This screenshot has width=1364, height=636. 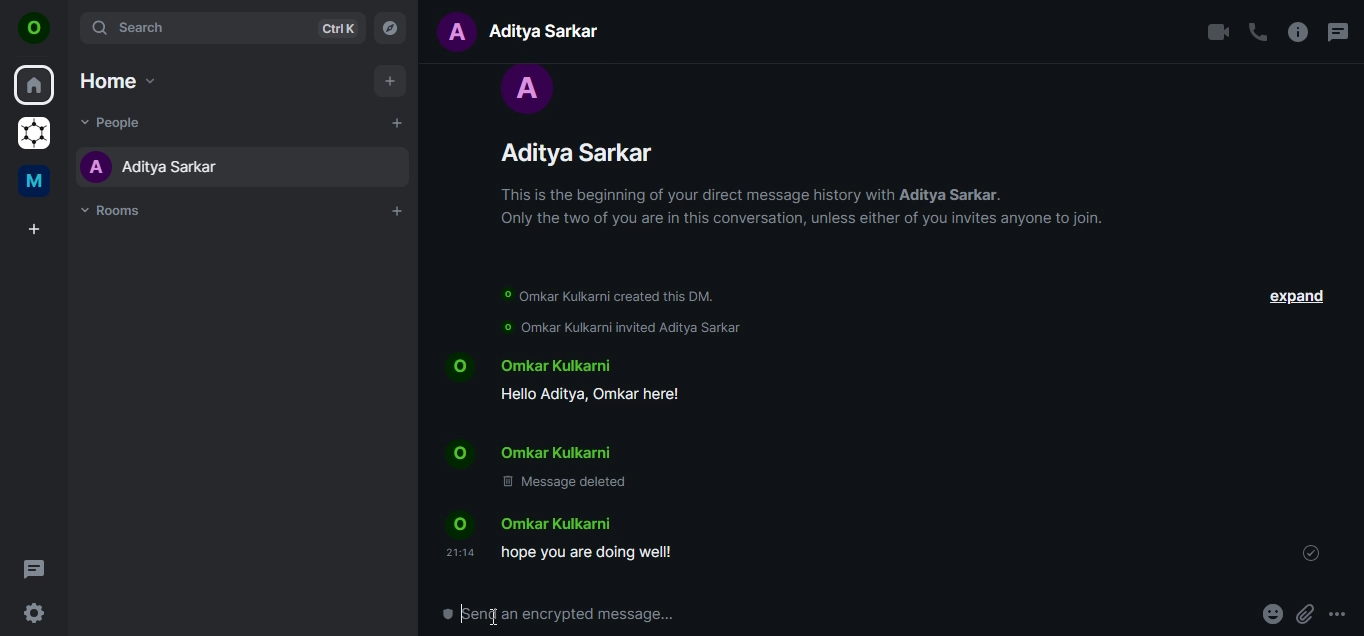 I want to click on grapheneOS commumity, so click(x=36, y=131).